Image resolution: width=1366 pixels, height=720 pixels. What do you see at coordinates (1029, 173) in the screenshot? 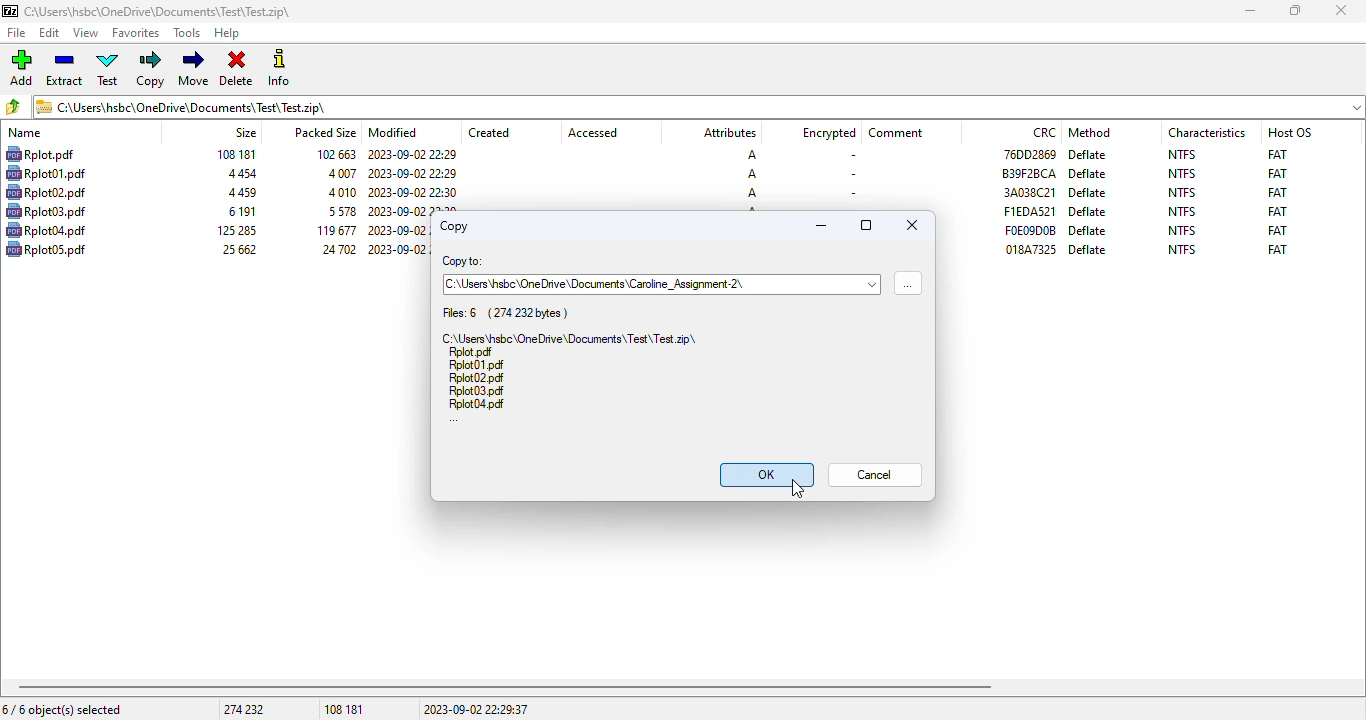
I see `CRC` at bounding box center [1029, 173].